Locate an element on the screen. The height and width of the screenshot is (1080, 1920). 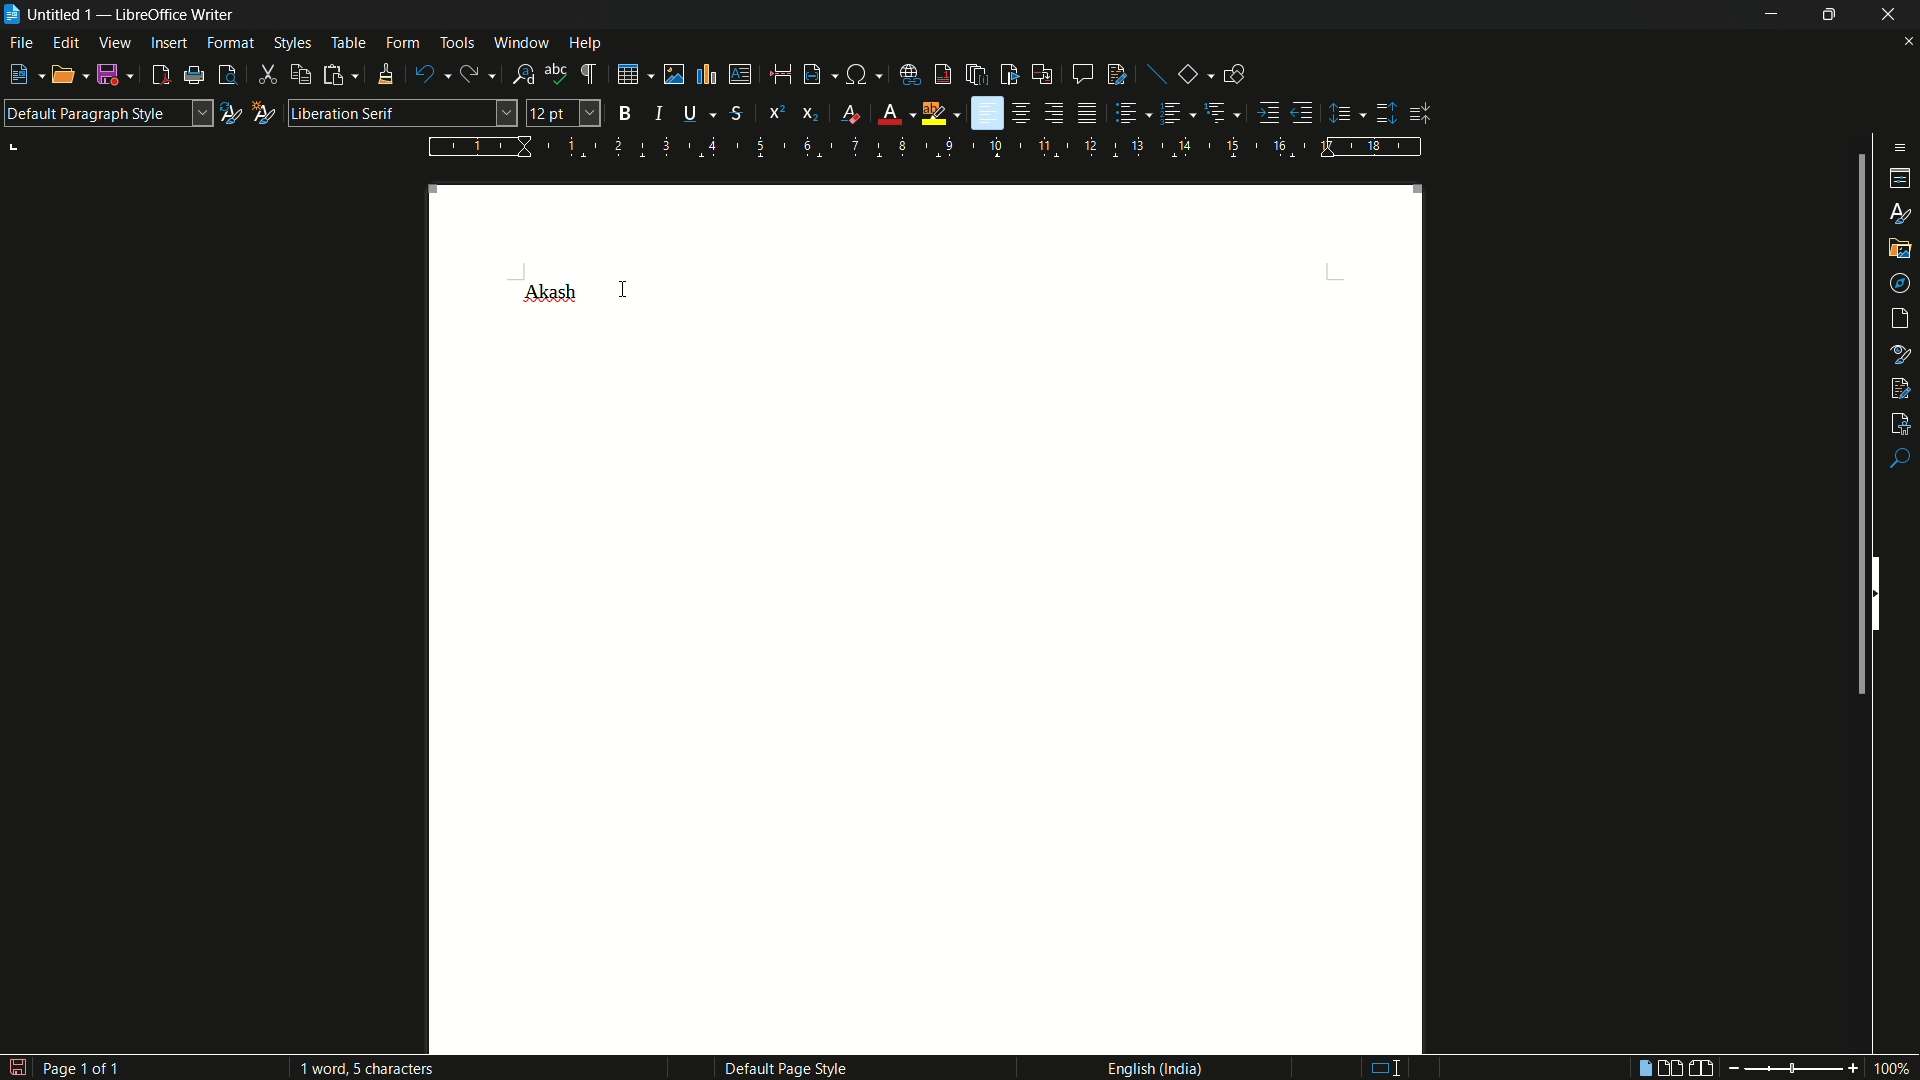
set line spacing is located at coordinates (1343, 114).